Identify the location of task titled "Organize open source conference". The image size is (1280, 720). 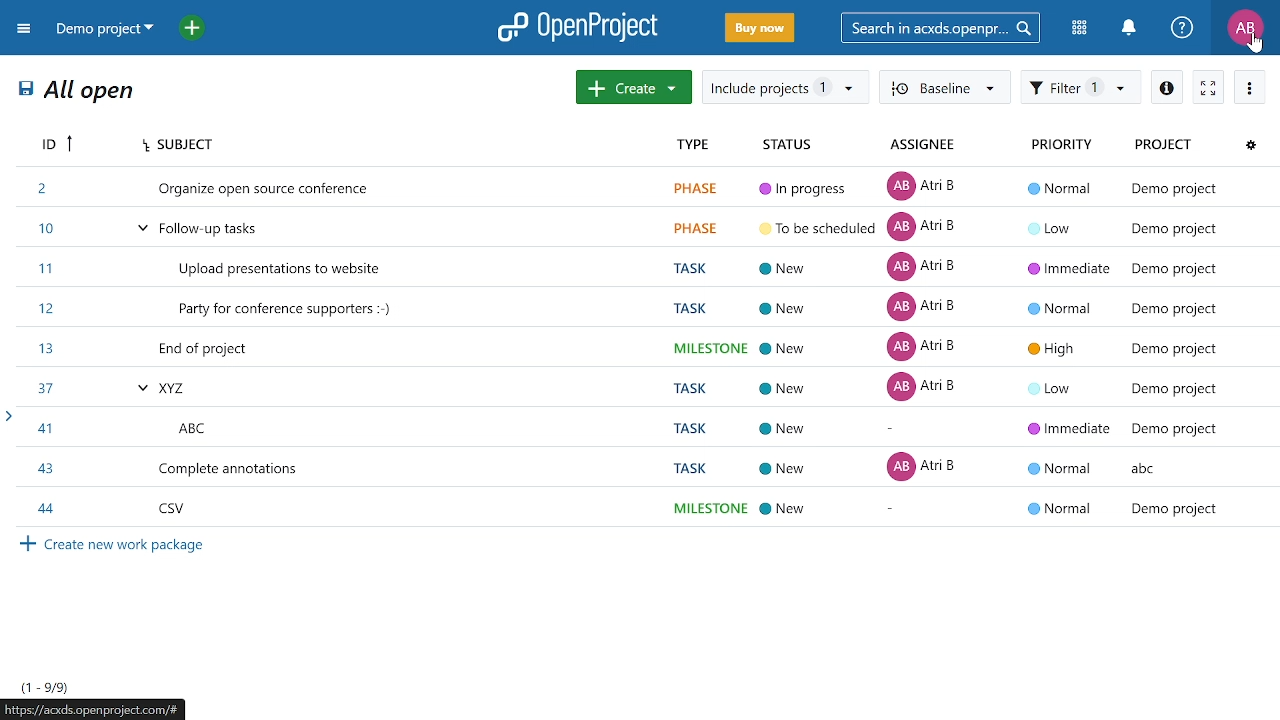
(646, 187).